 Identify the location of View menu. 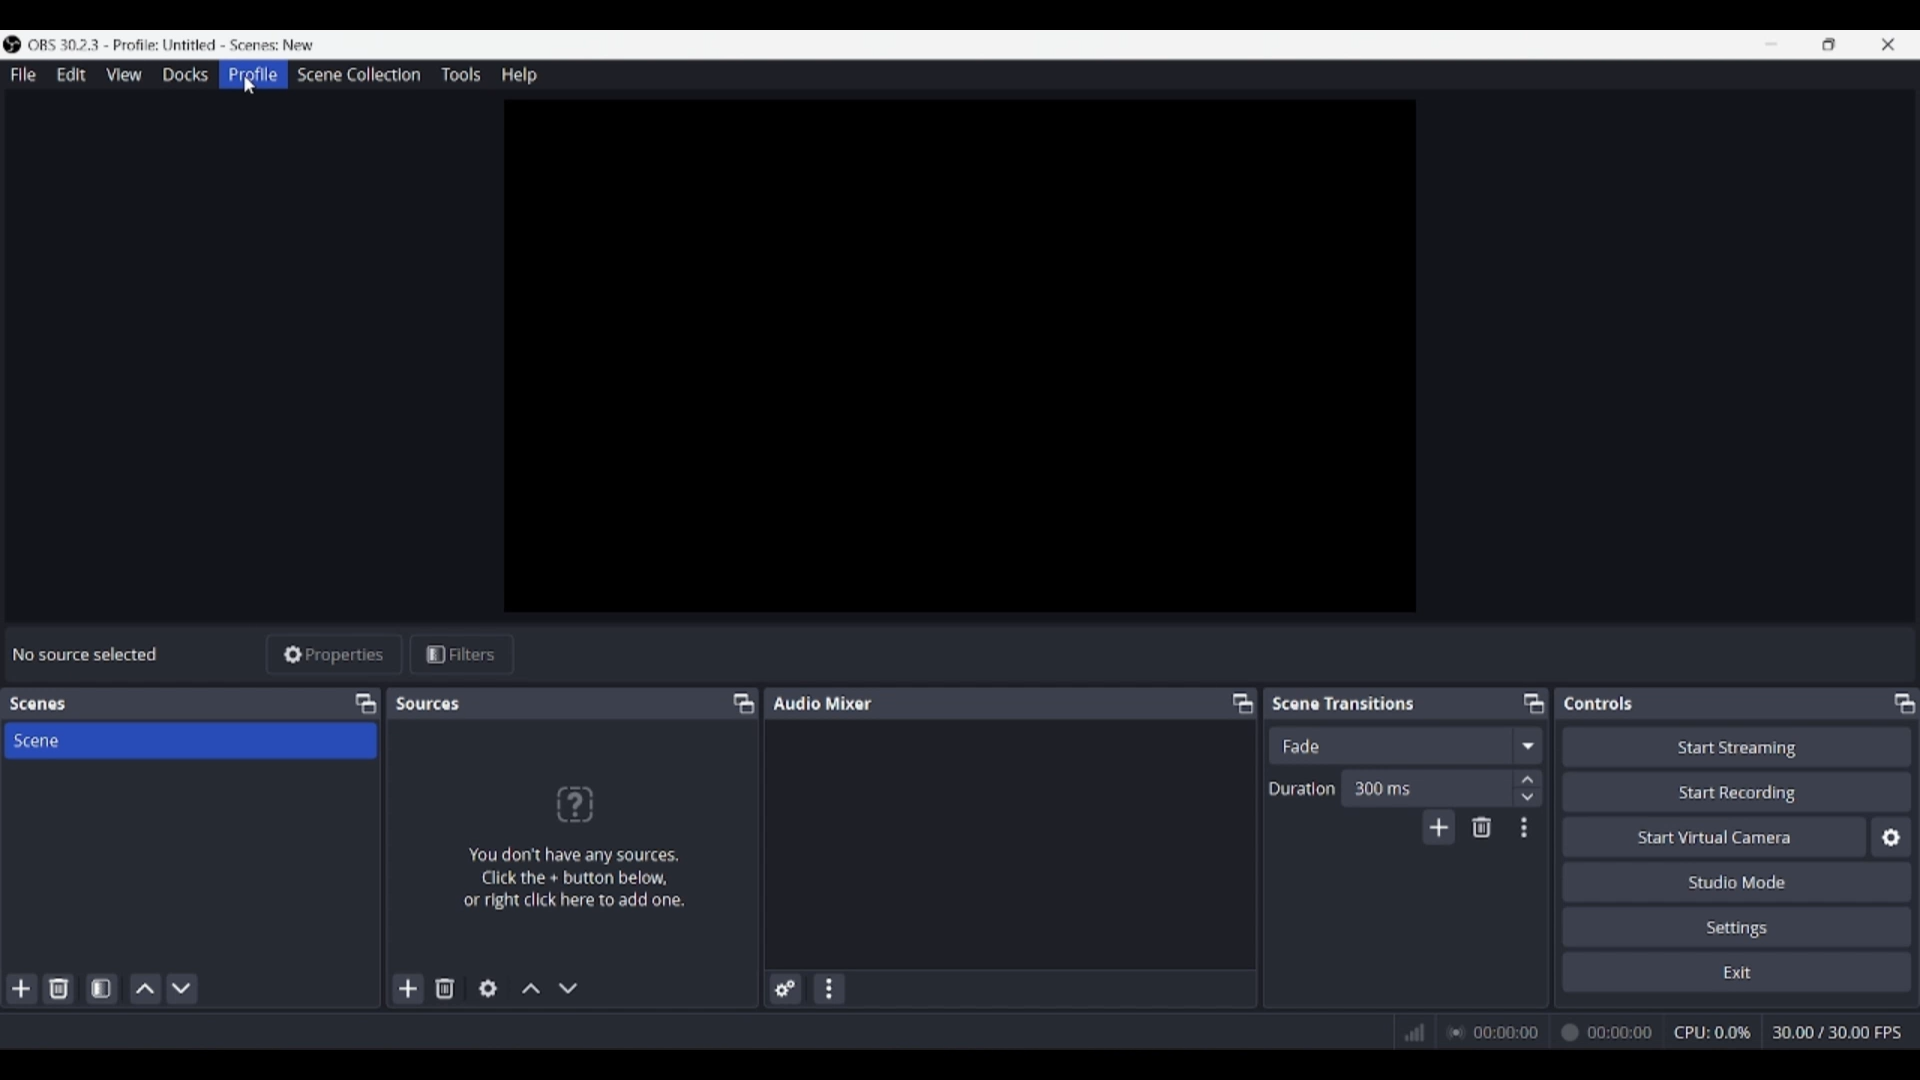
(124, 74).